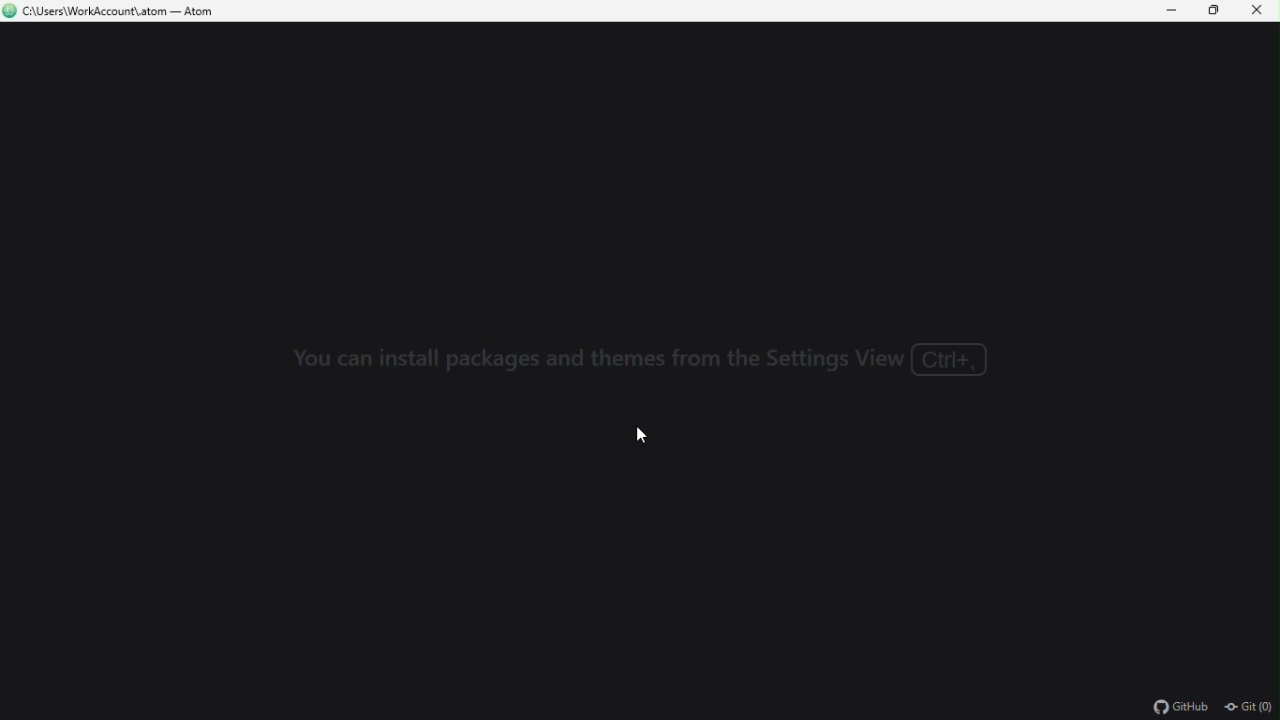  What do you see at coordinates (636, 359) in the screenshot?
I see `you can install packages and themes from the settings view` at bounding box center [636, 359].